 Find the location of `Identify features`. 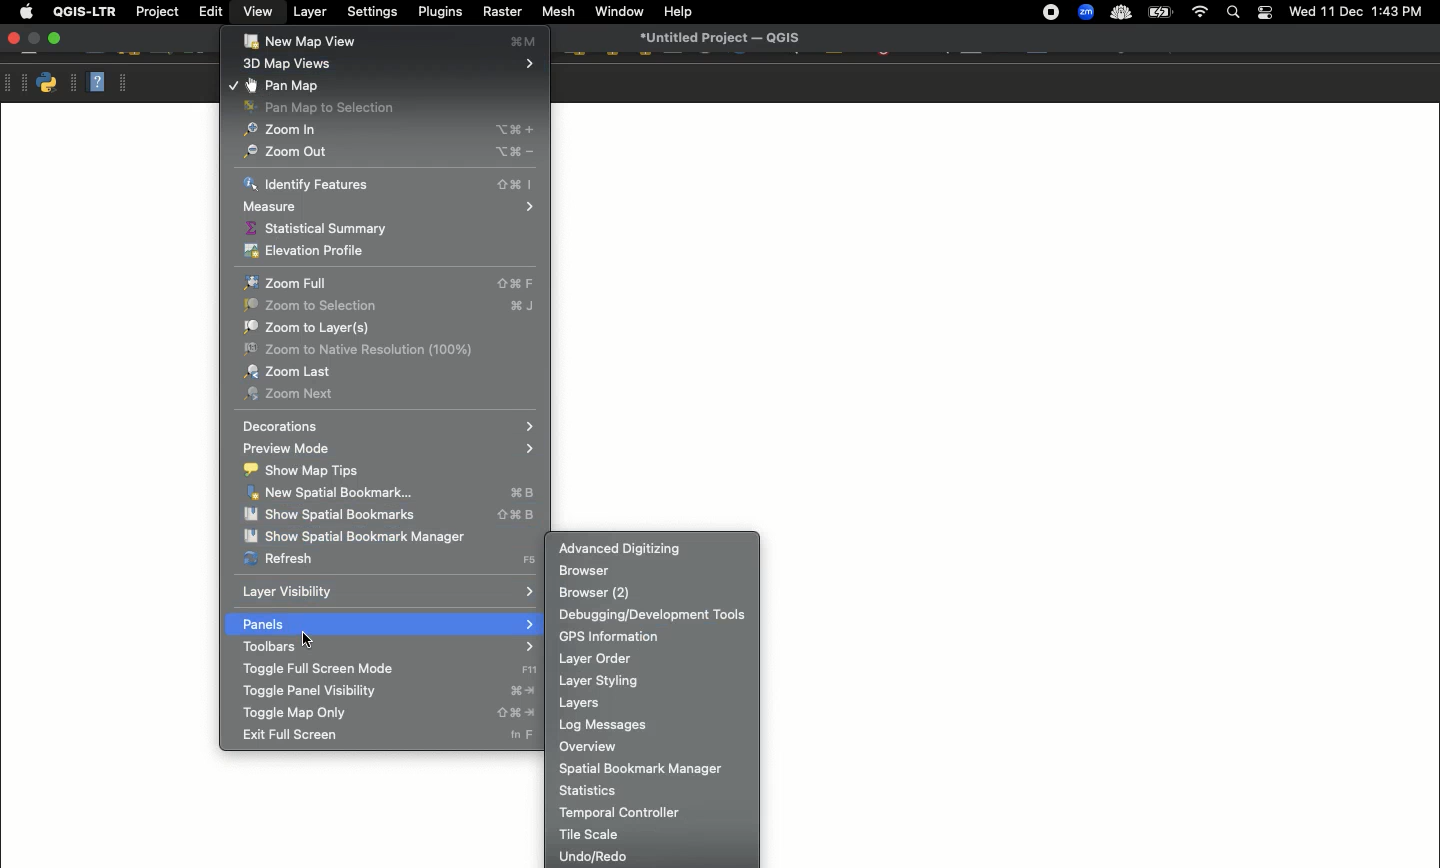

Identify features is located at coordinates (388, 184).